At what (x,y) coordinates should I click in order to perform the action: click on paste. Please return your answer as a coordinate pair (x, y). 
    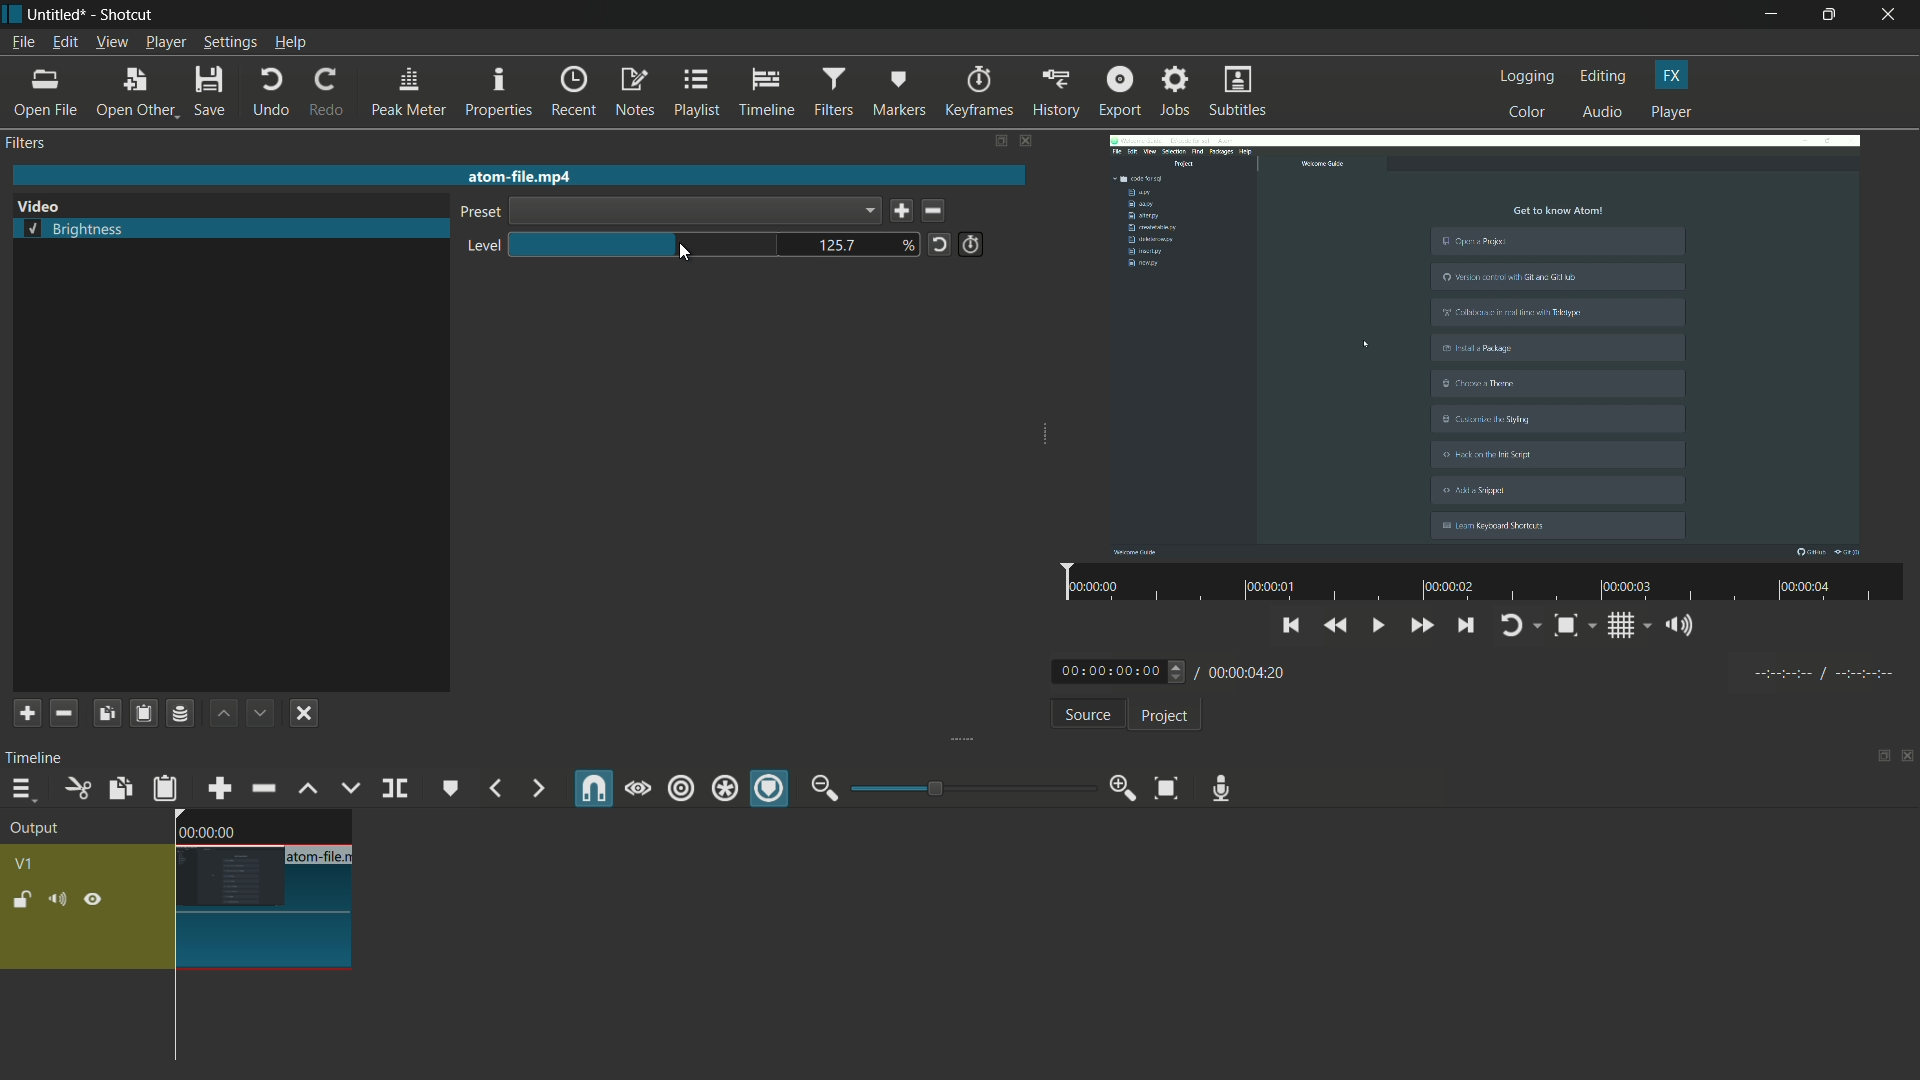
    Looking at the image, I should click on (165, 788).